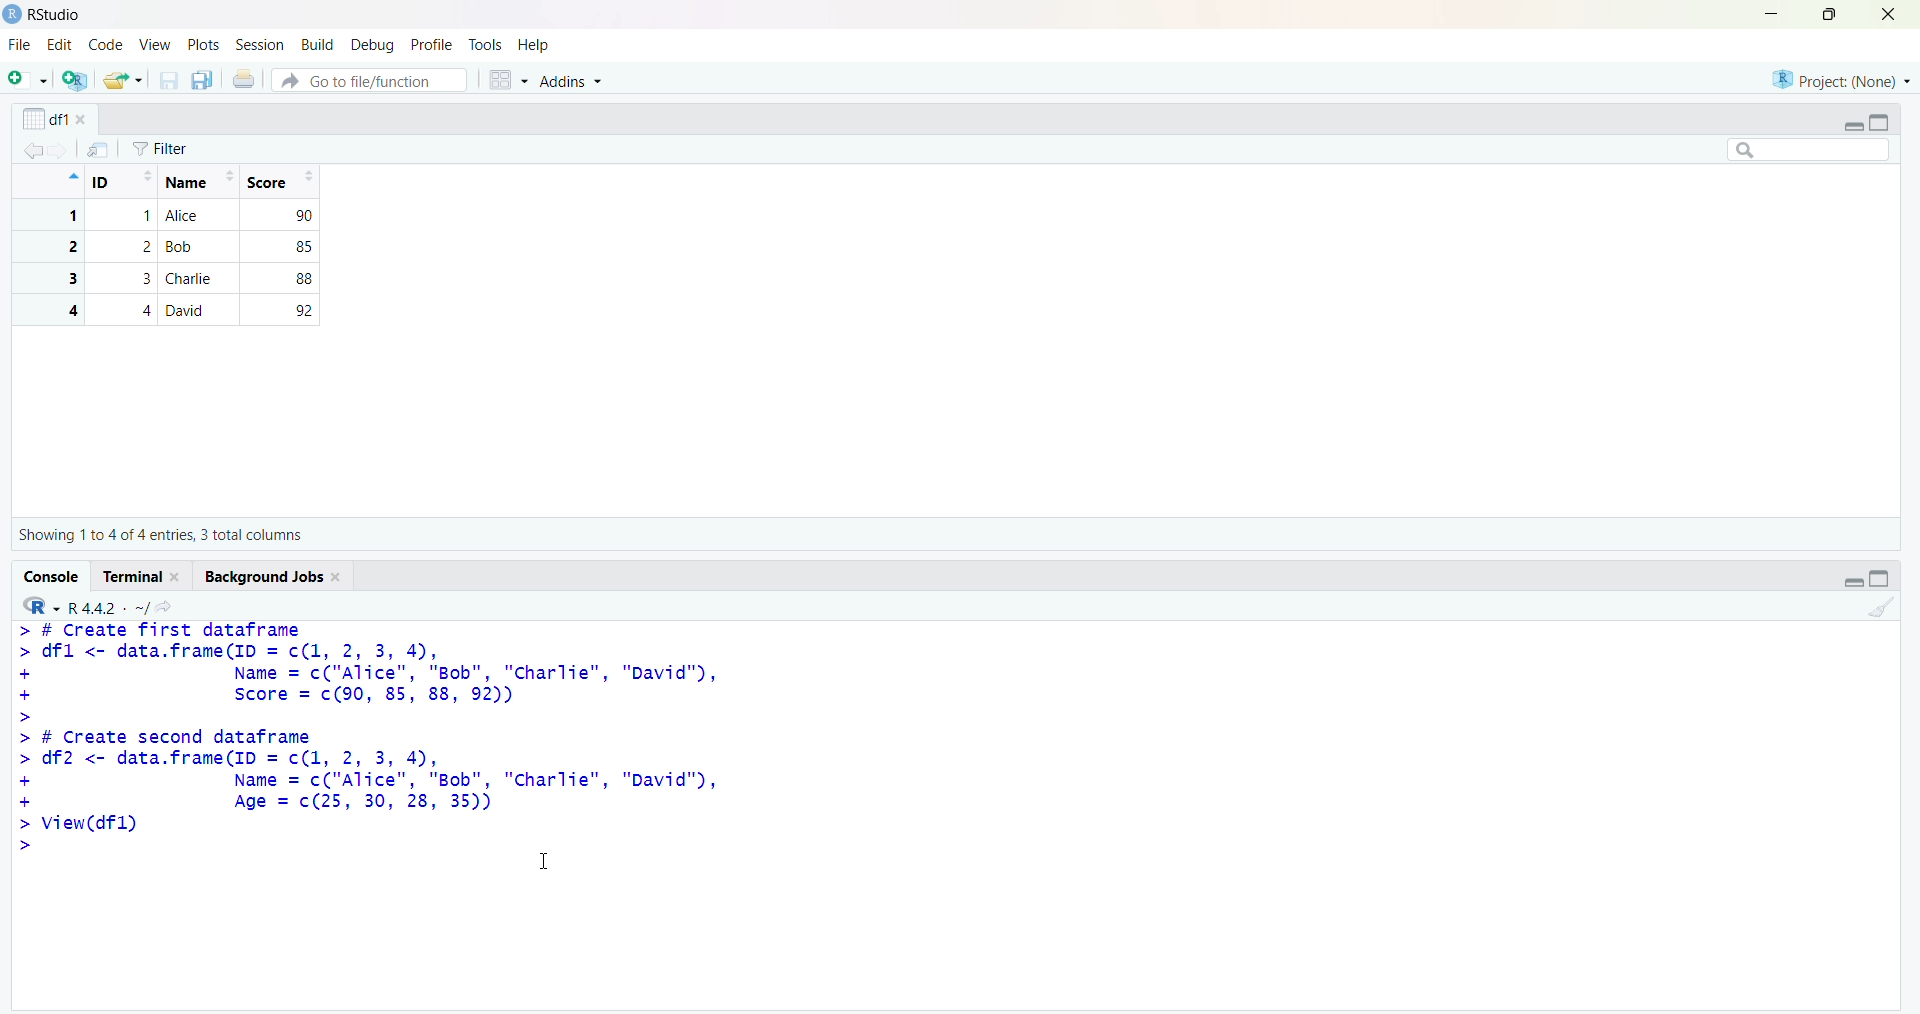 This screenshot has height=1014, width=1920. I want to click on Background jobs, so click(264, 577).